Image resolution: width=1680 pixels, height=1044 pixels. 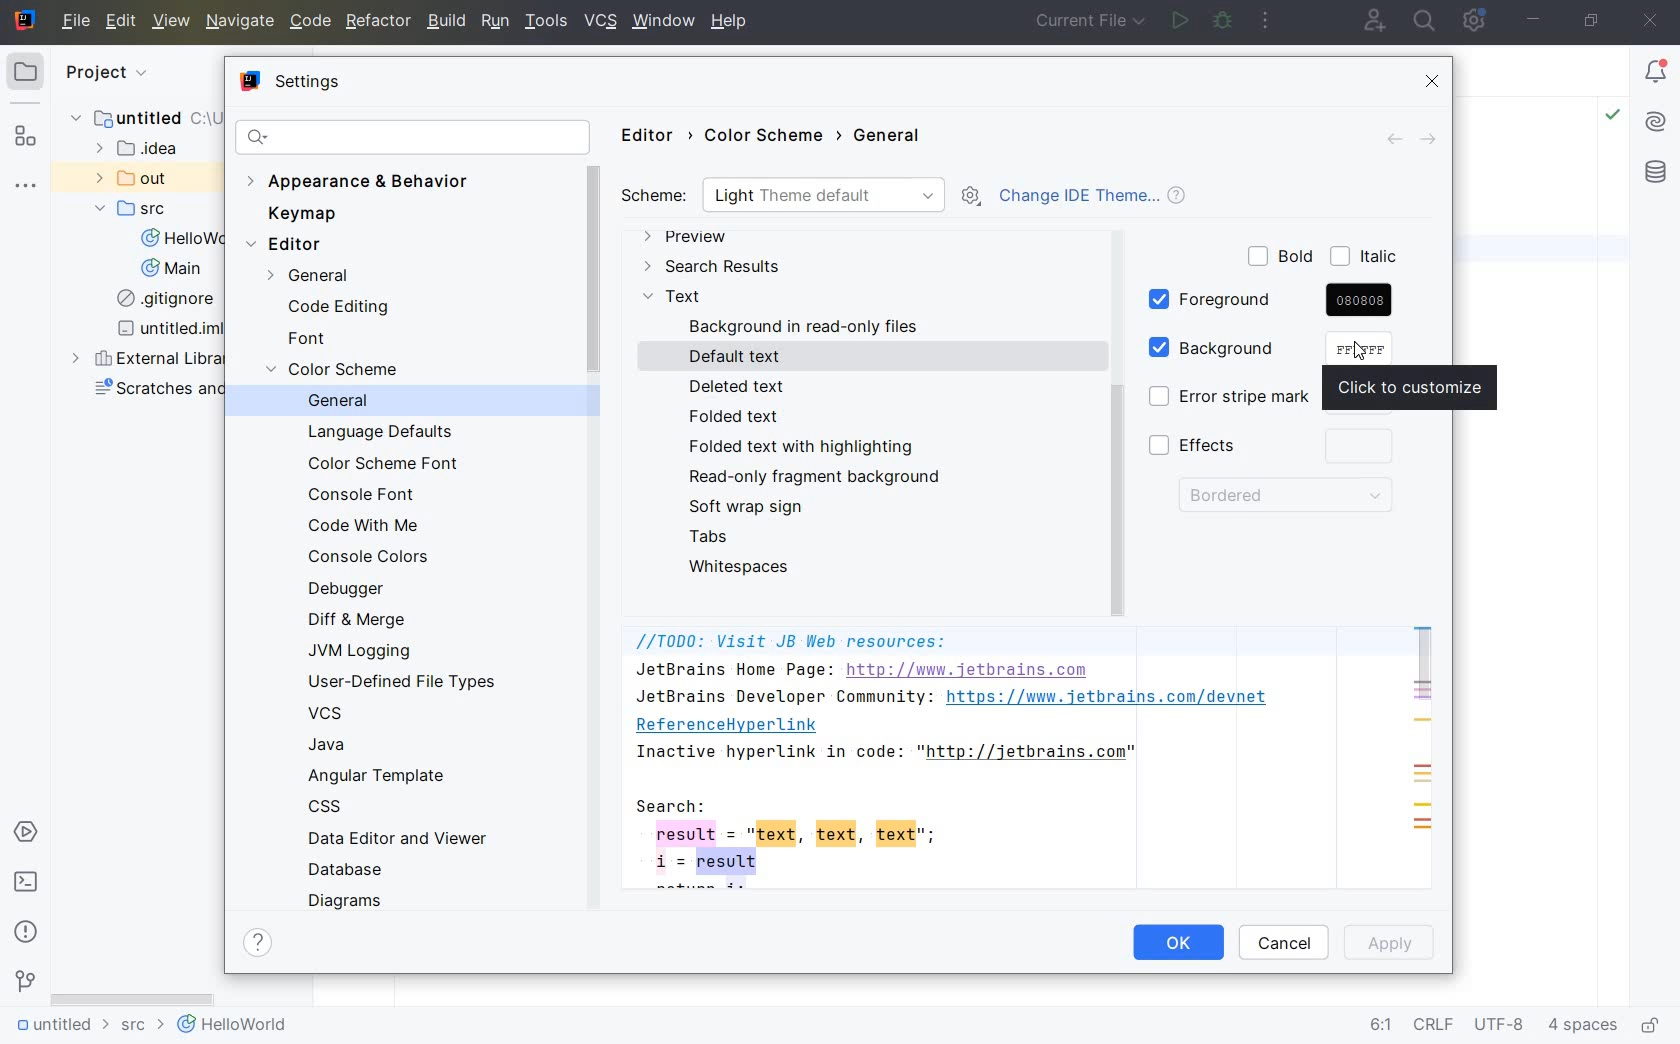 I want to click on search everywhere, so click(x=1424, y=21).